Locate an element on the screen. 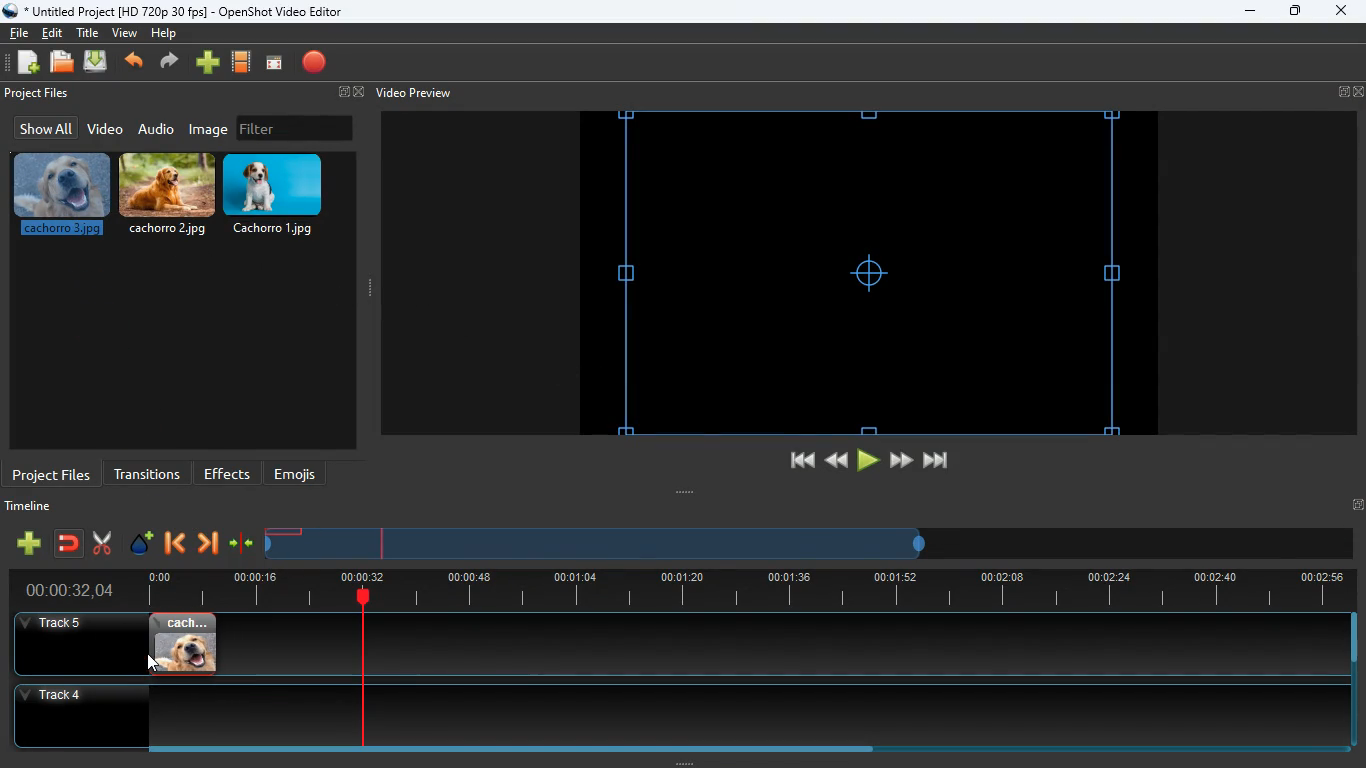 Image resolution: width=1366 pixels, height=768 pixels. files is located at coordinates (63, 63).